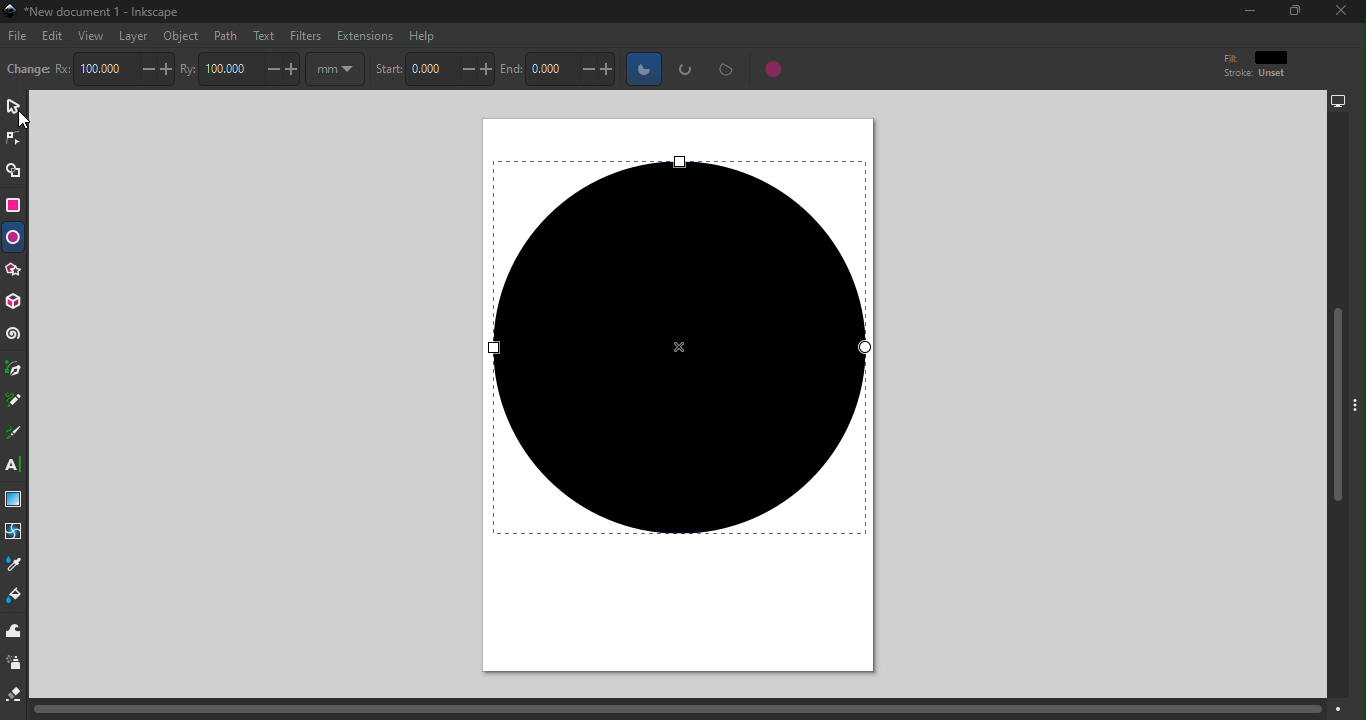  What do you see at coordinates (135, 36) in the screenshot?
I see `Layer` at bounding box center [135, 36].